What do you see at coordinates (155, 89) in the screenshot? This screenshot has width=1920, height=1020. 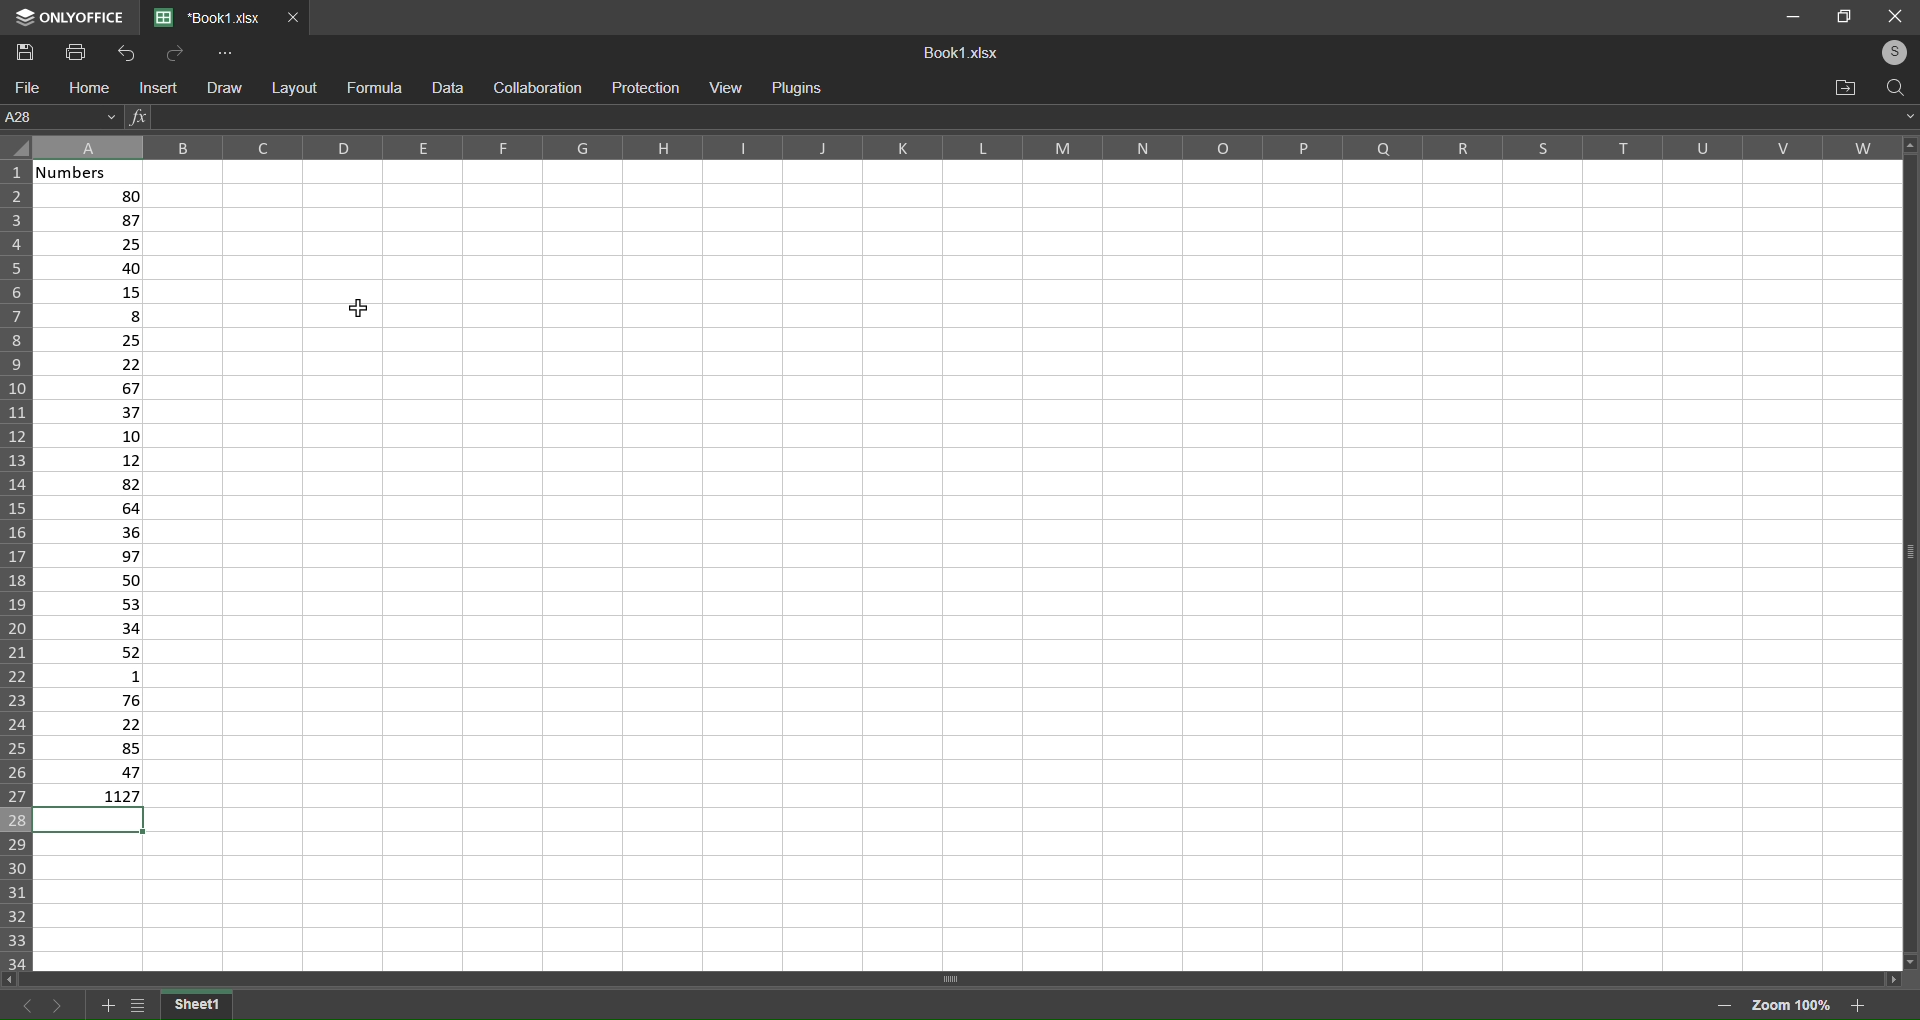 I see `insert` at bounding box center [155, 89].